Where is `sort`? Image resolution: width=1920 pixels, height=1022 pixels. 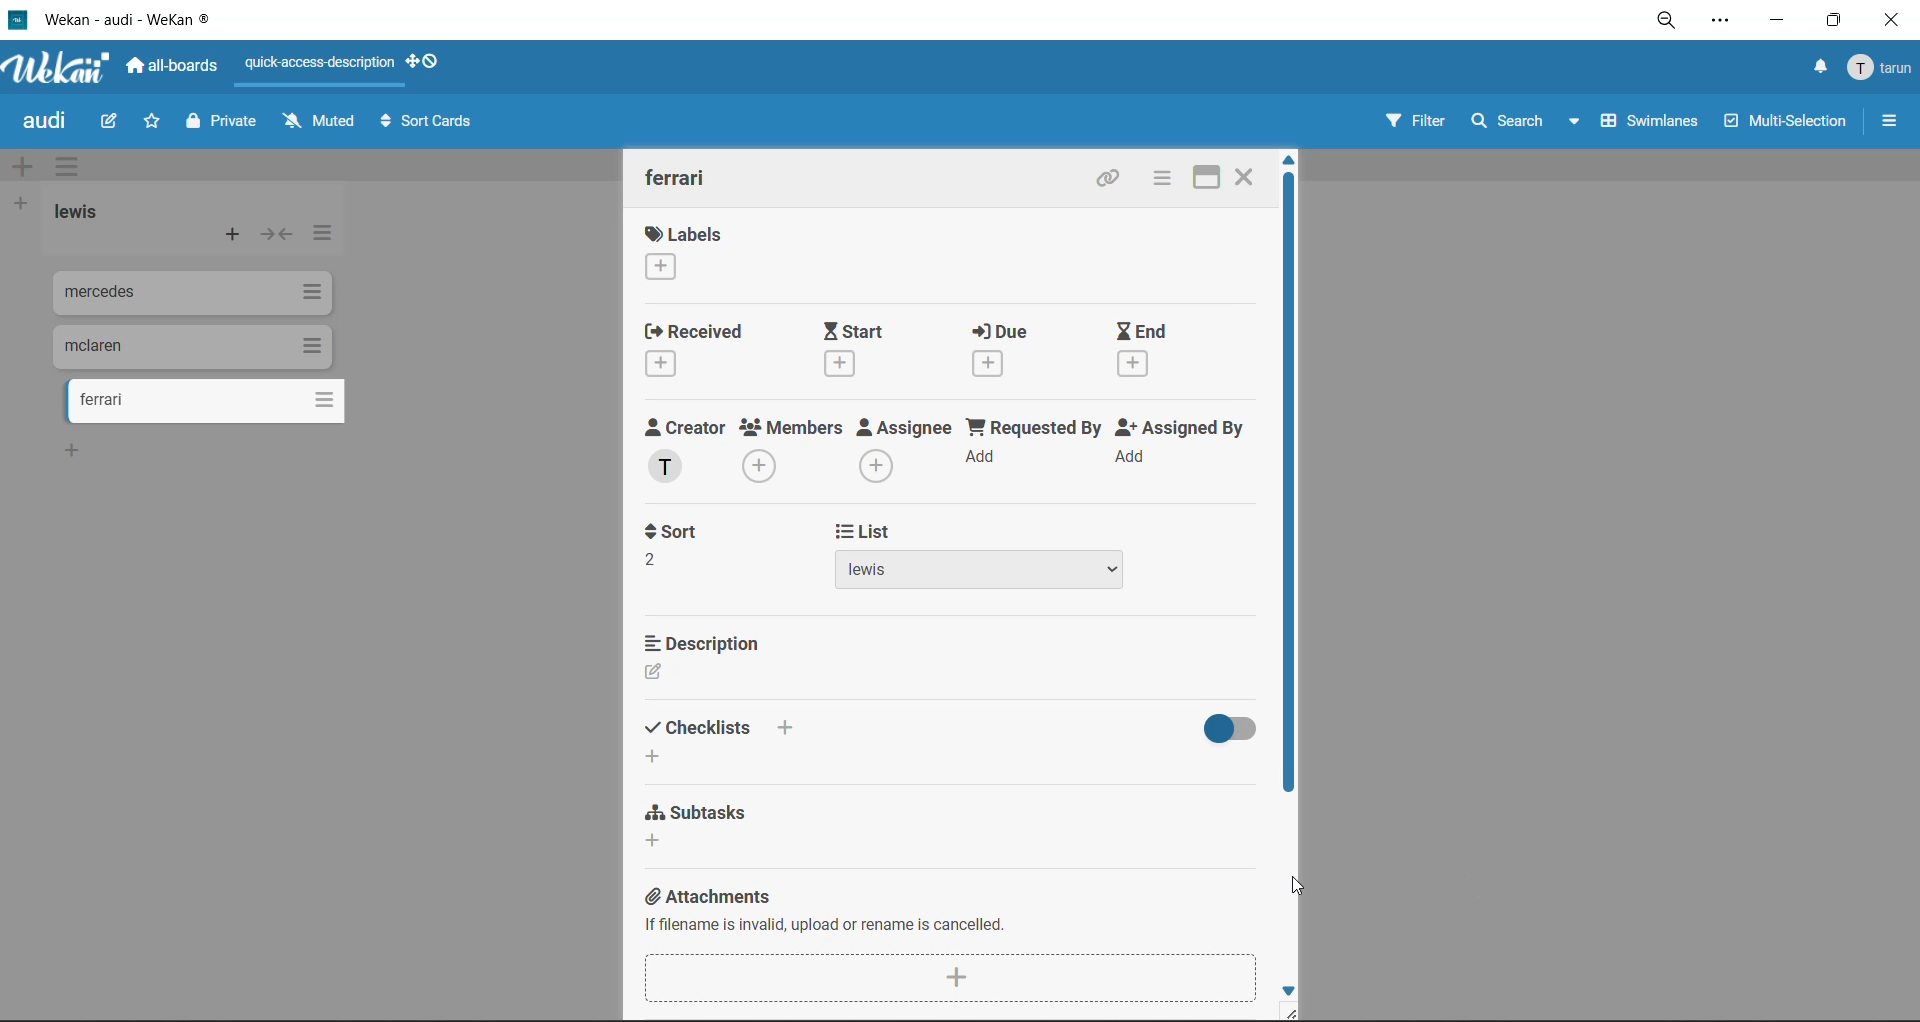
sort is located at coordinates (687, 548).